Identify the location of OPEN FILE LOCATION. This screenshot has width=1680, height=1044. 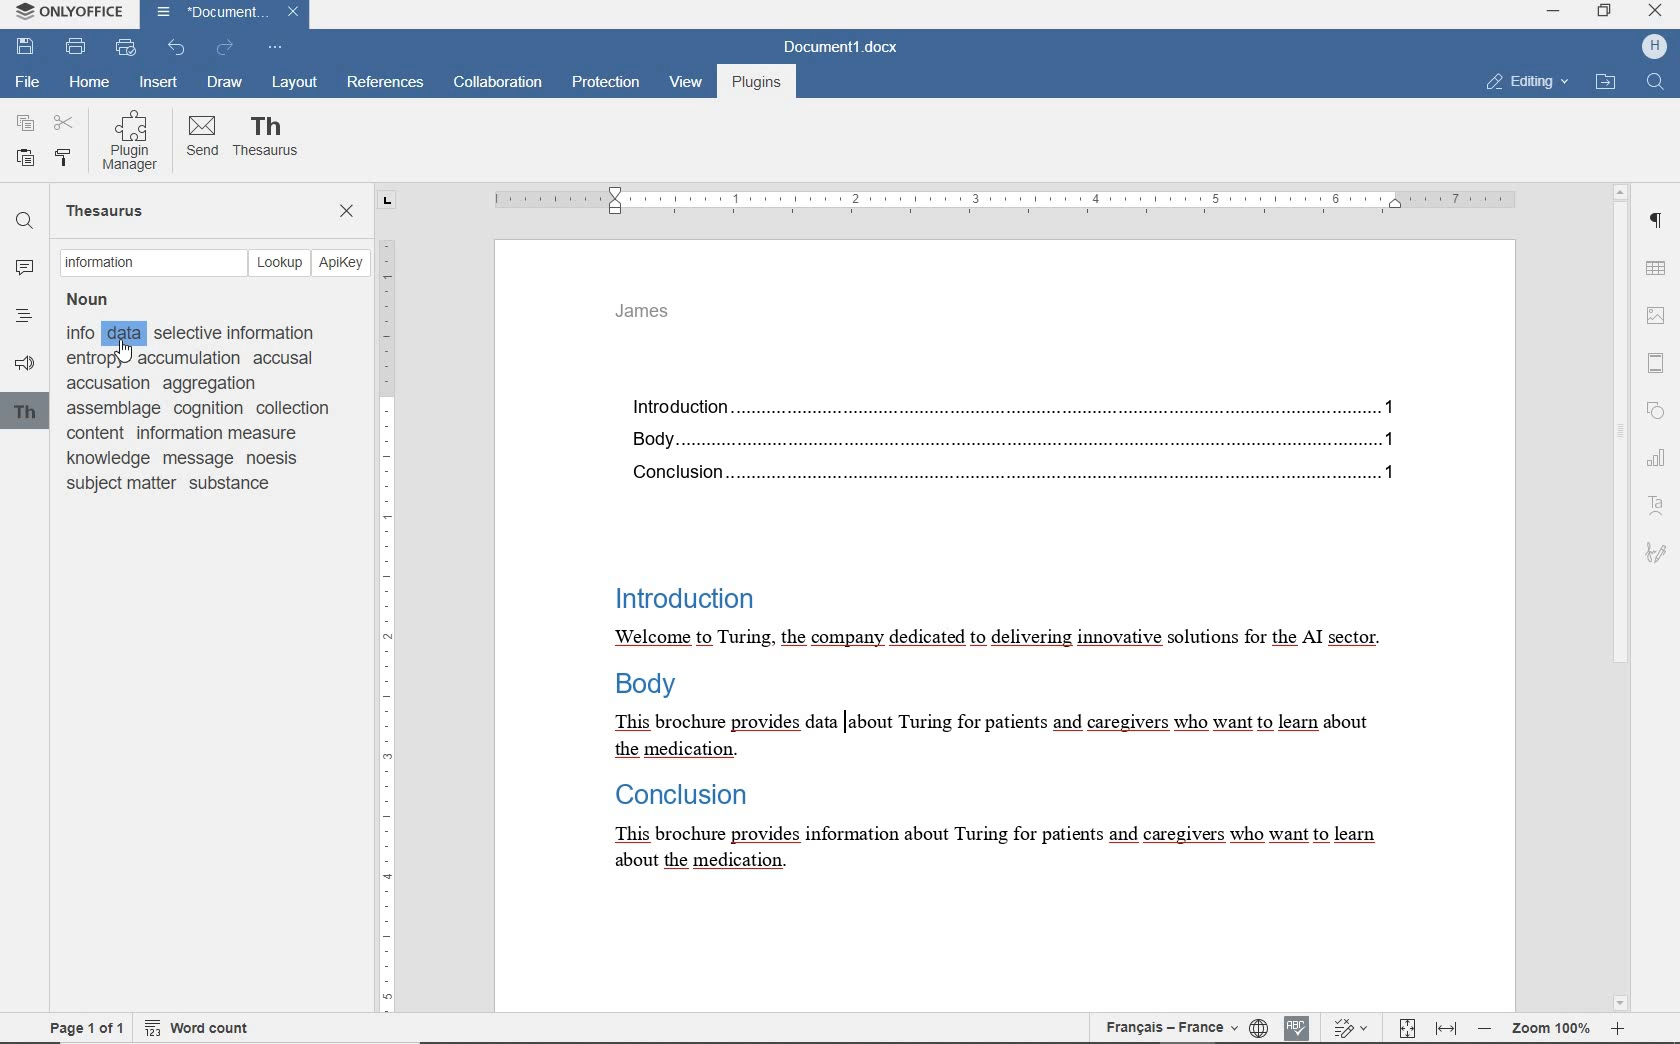
(1605, 84).